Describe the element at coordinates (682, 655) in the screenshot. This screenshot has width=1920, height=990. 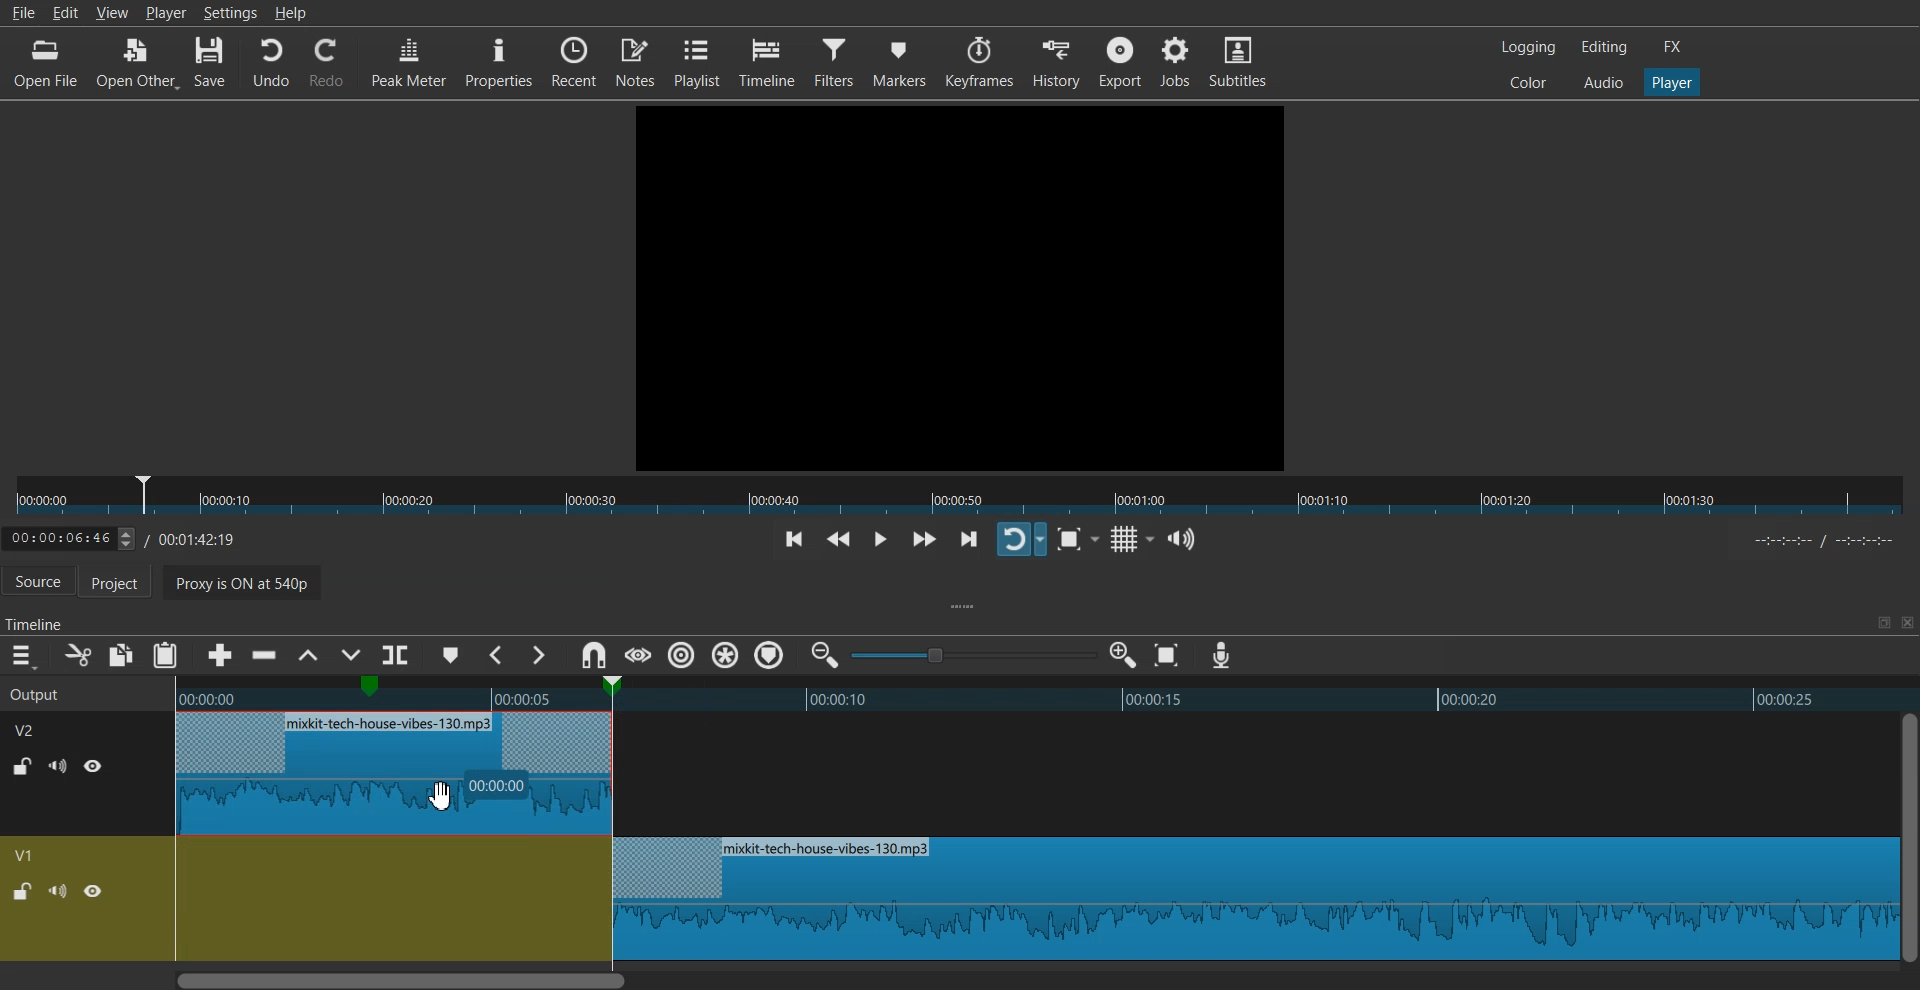
I see `Ripple` at that location.